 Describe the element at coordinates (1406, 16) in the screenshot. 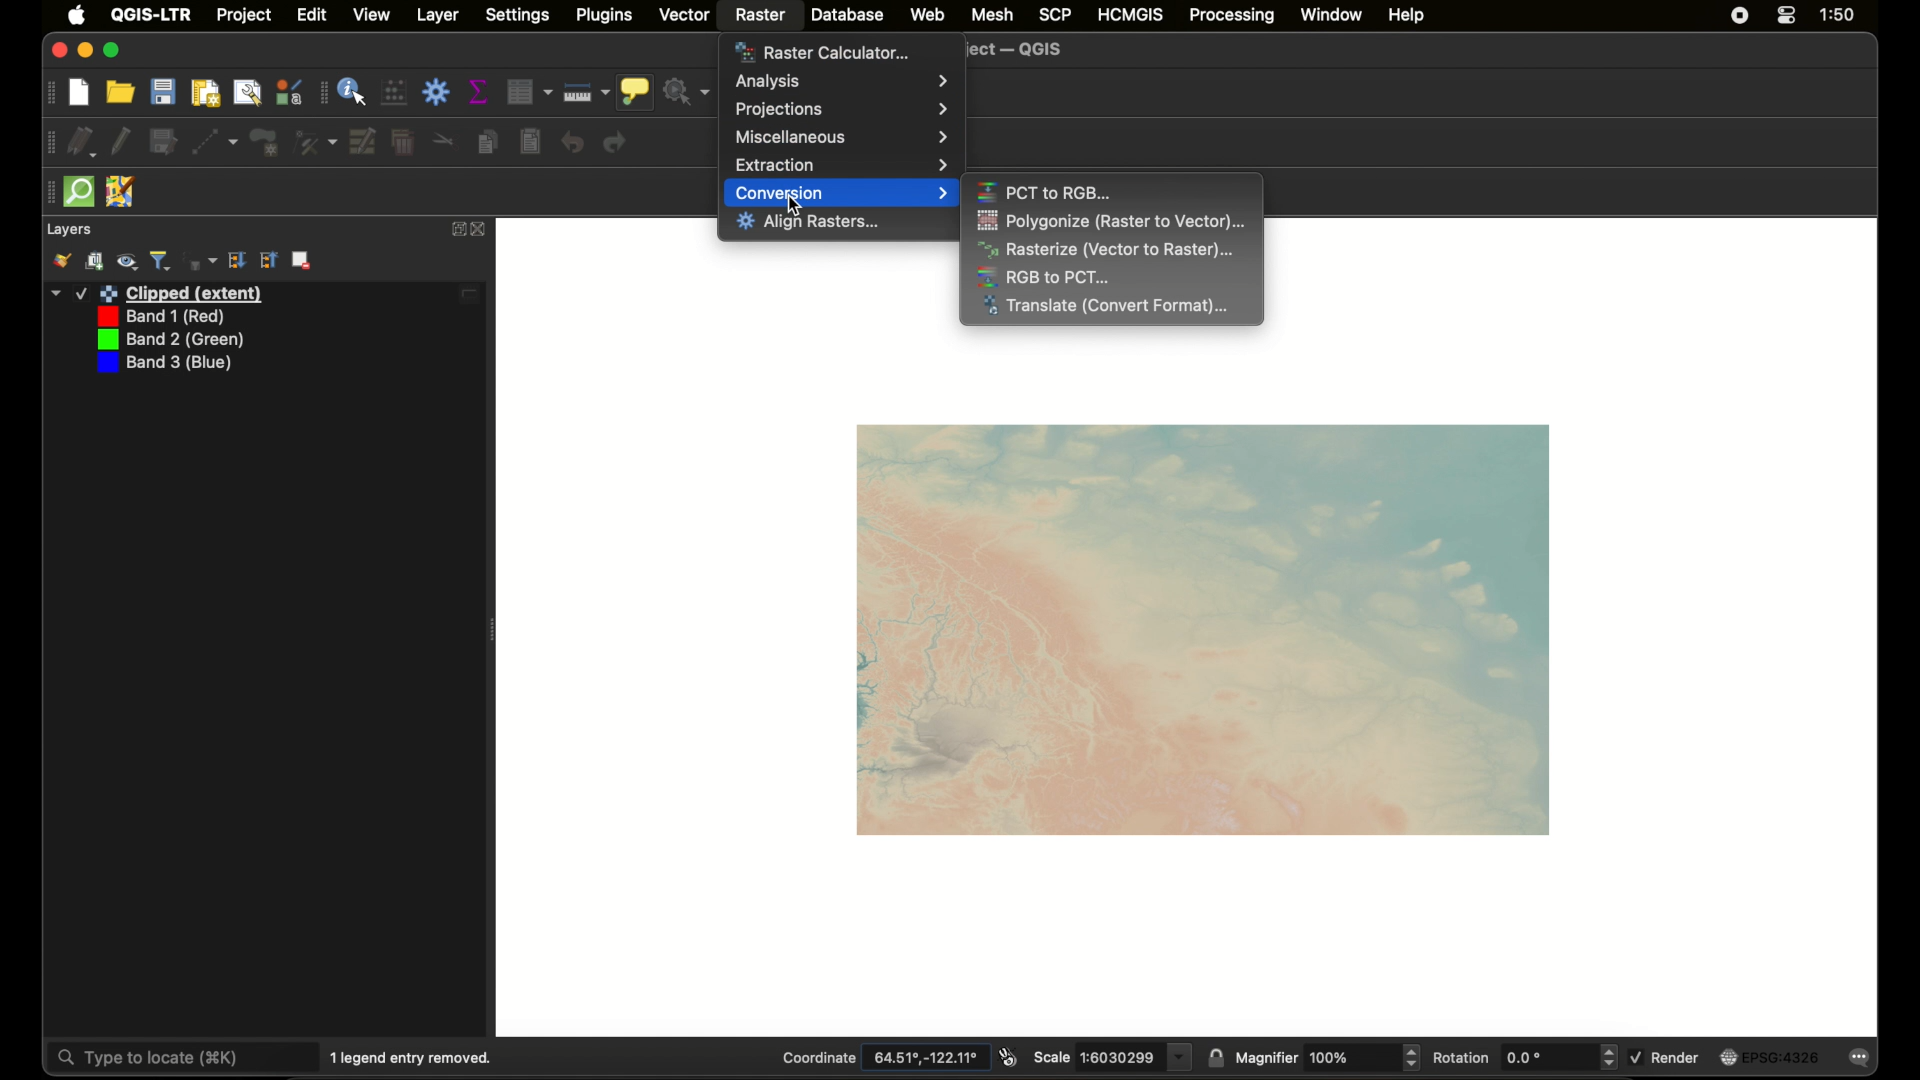

I see `help` at that location.